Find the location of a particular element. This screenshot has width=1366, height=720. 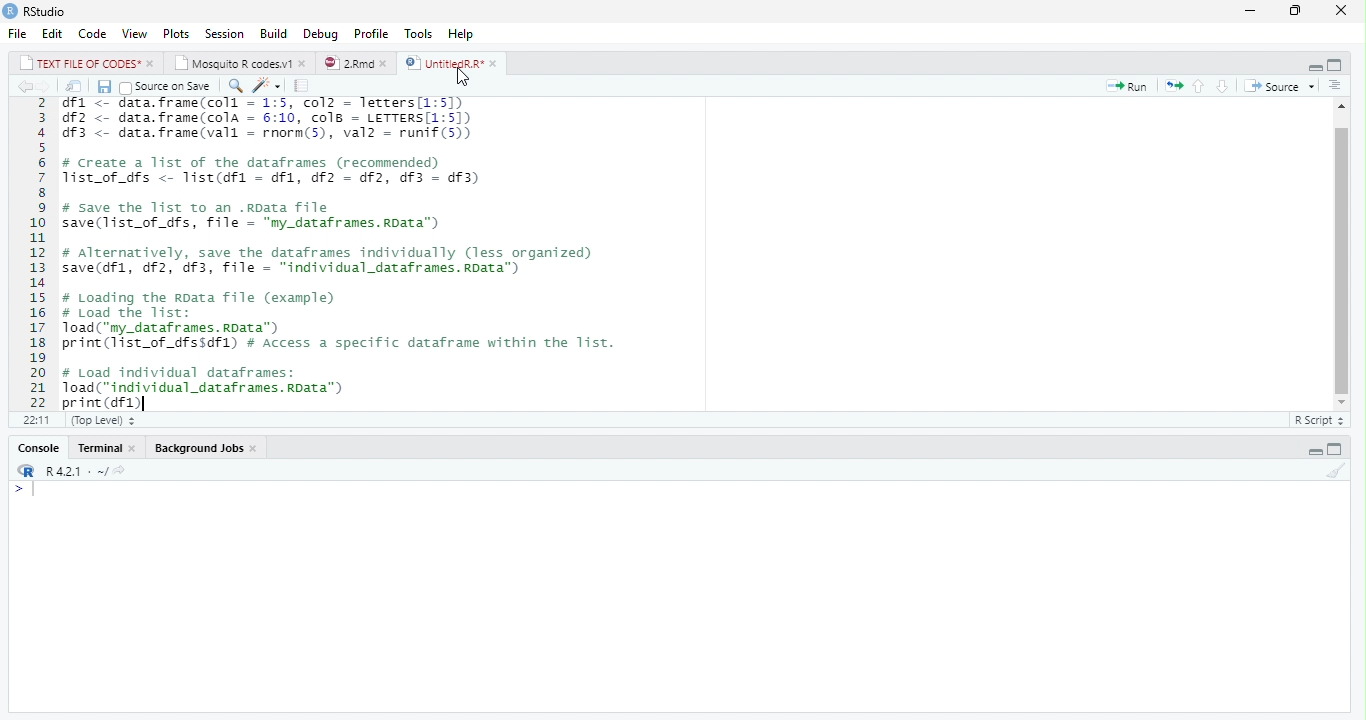

RStudio is located at coordinates (37, 12).